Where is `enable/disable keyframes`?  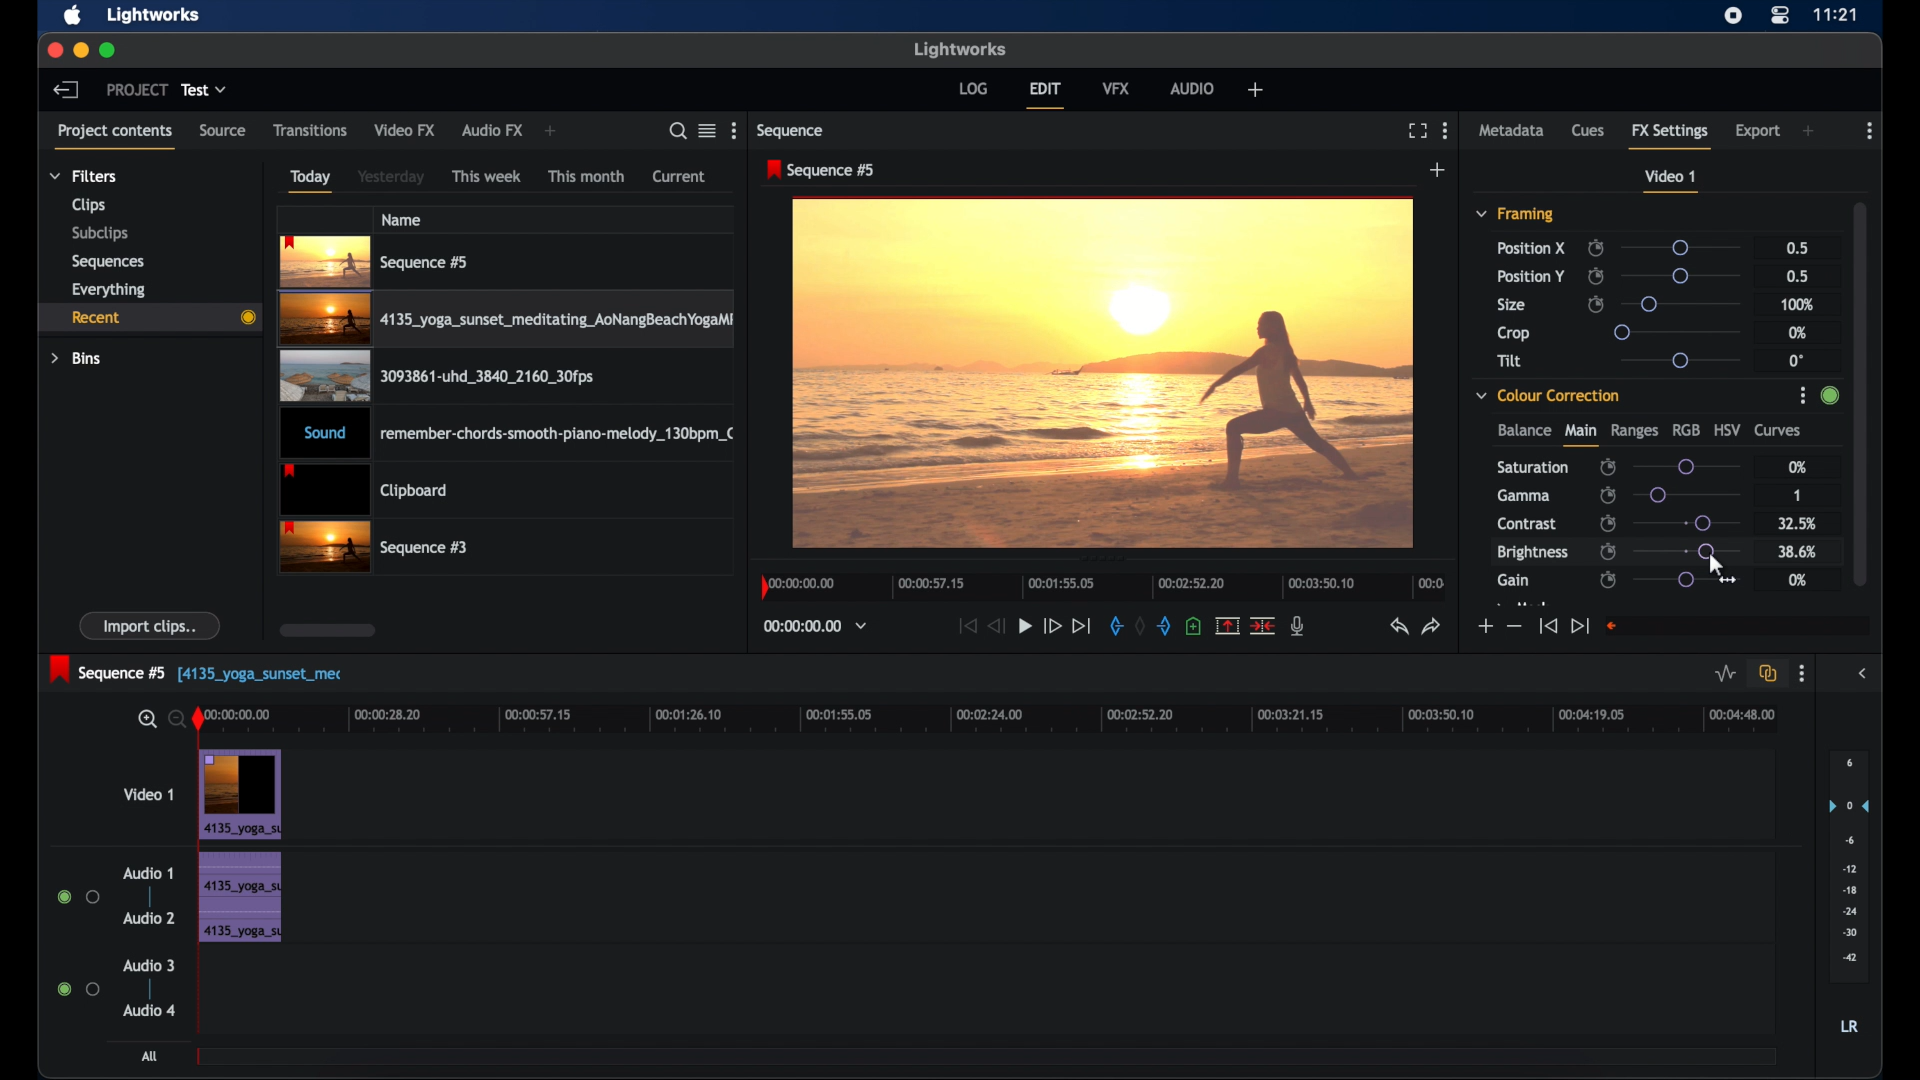 enable/disable keyframes is located at coordinates (1595, 248).